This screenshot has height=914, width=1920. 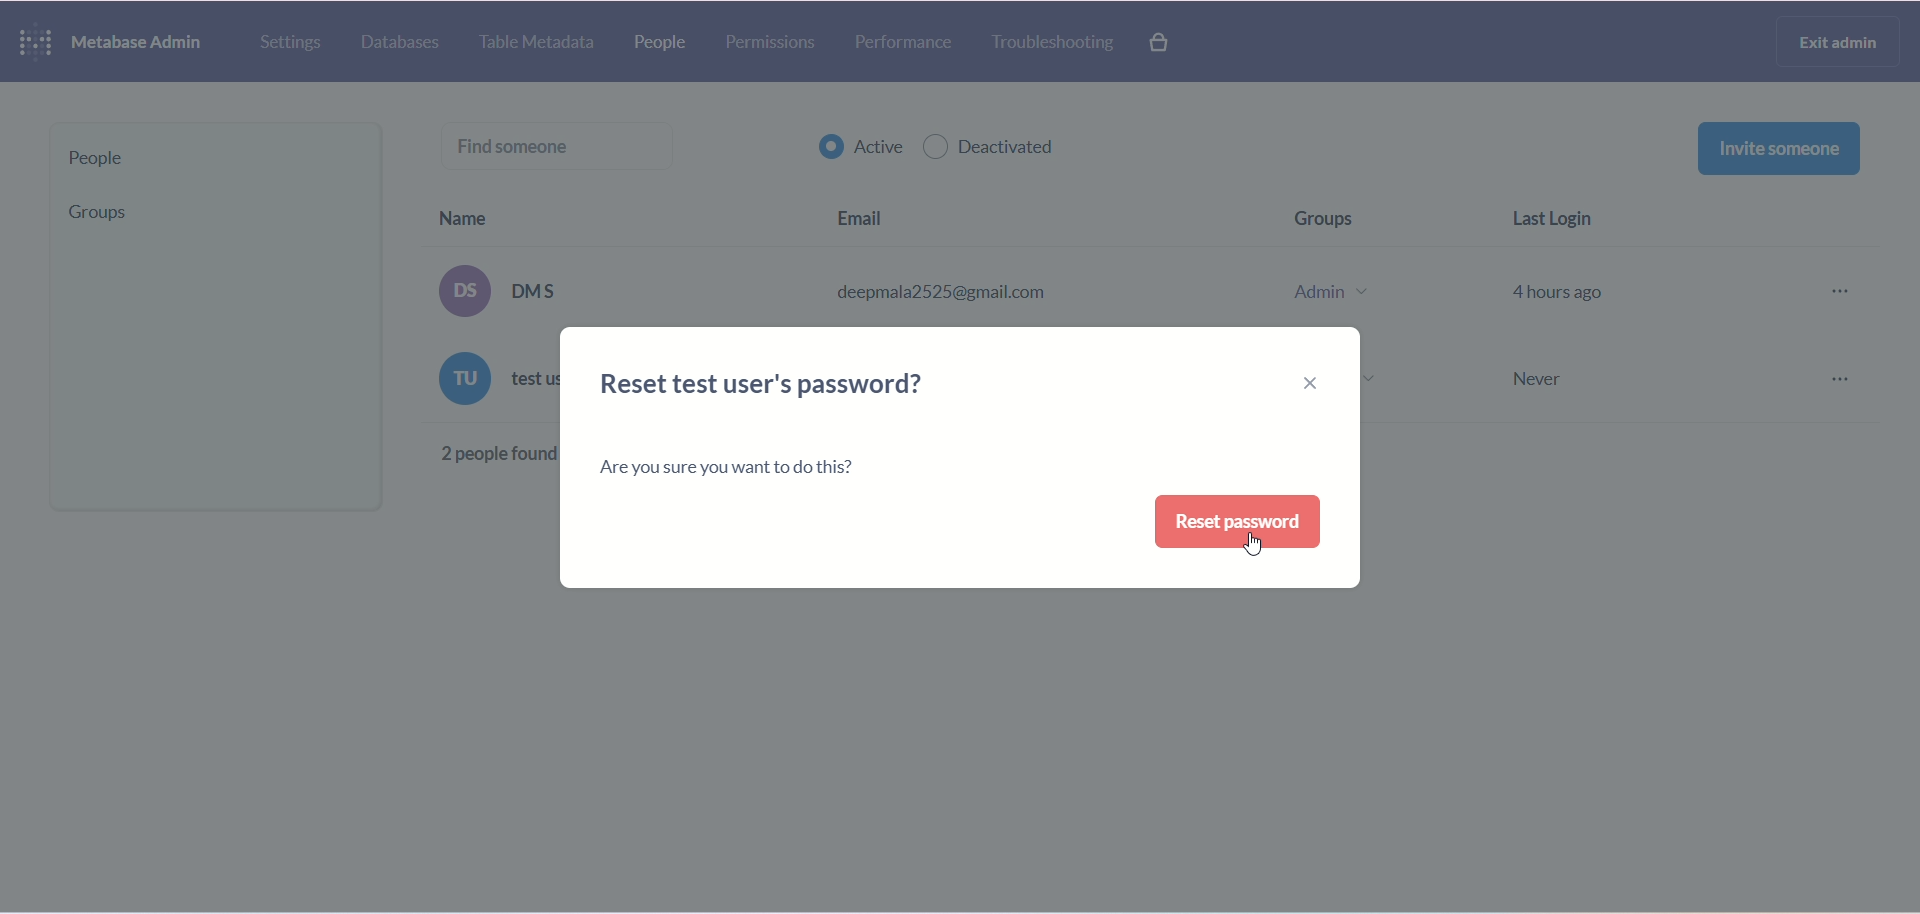 What do you see at coordinates (404, 42) in the screenshot?
I see `database` at bounding box center [404, 42].